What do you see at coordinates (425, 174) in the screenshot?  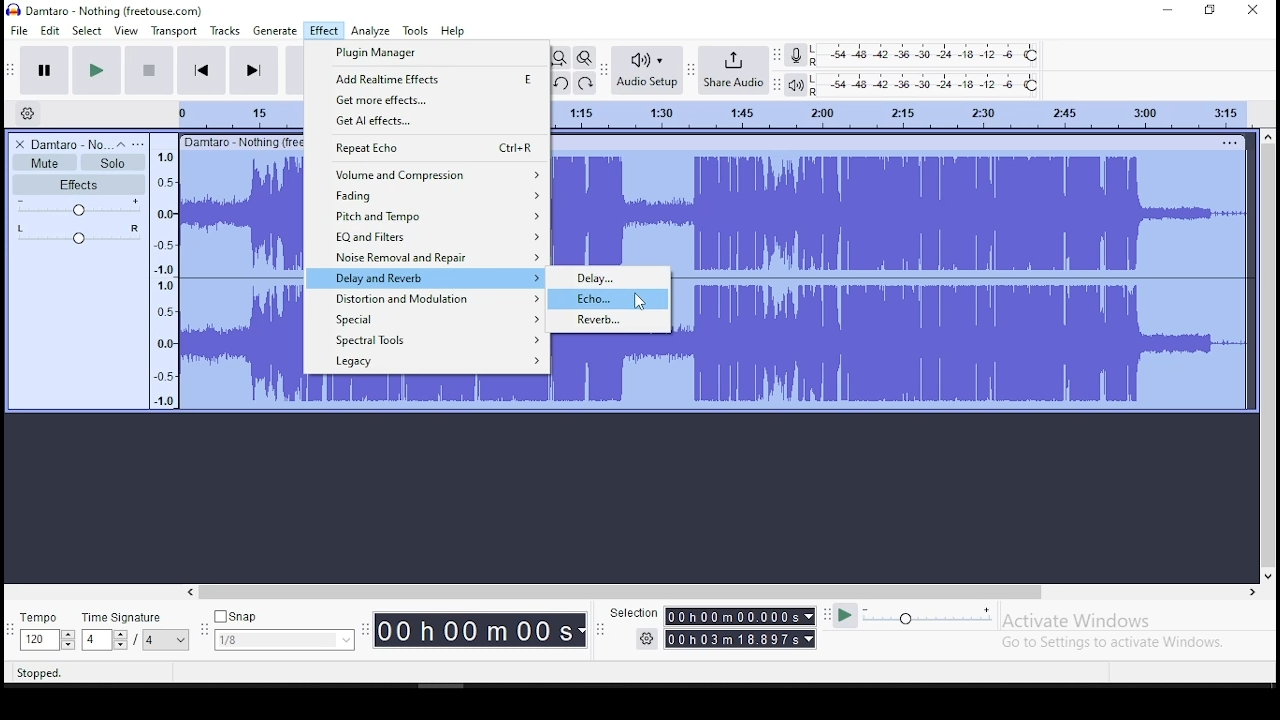 I see `volume and compresion` at bounding box center [425, 174].